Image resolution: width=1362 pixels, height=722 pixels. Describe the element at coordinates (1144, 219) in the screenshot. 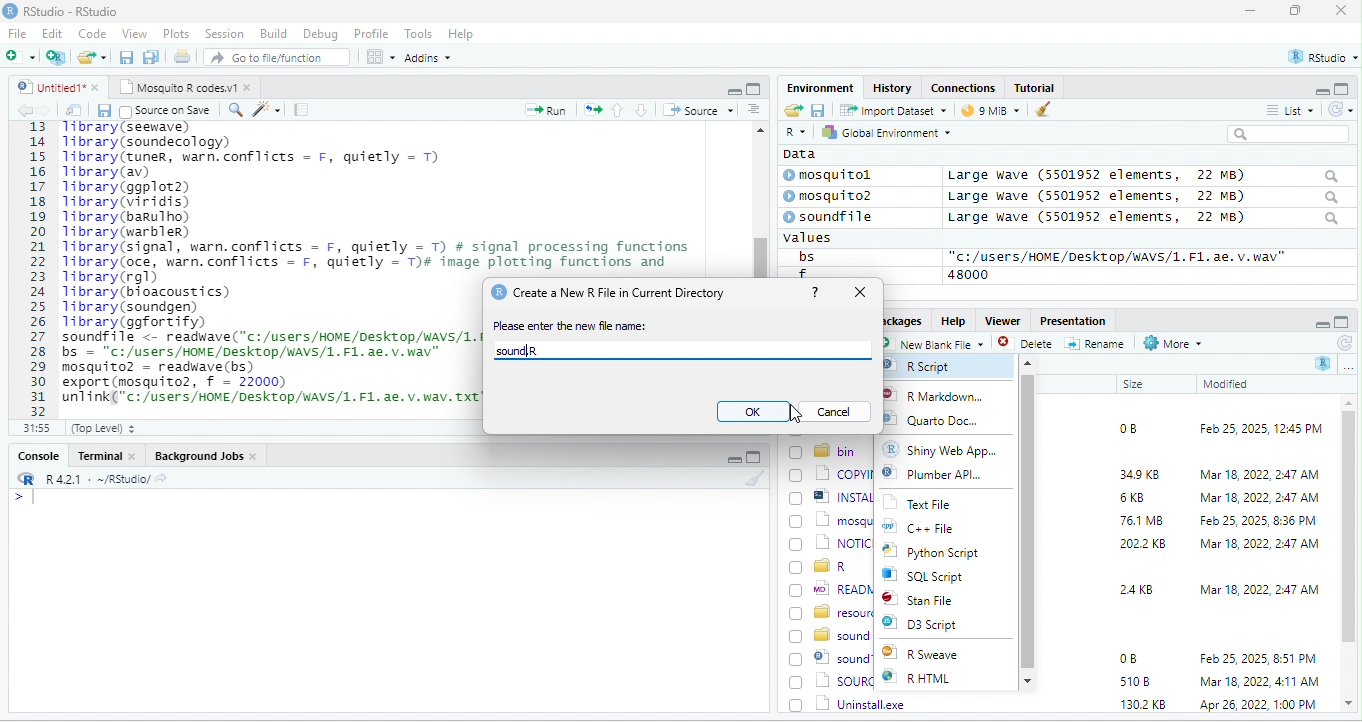

I see `Large wave (5501952 elements, 22 MB)` at that location.